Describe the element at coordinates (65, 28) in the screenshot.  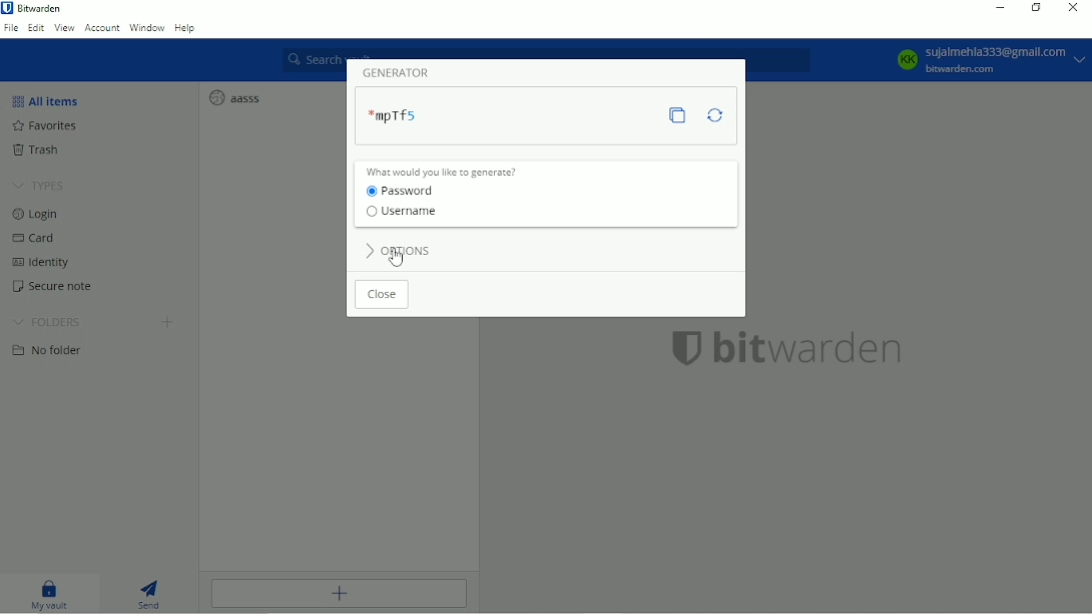
I see `View` at that location.